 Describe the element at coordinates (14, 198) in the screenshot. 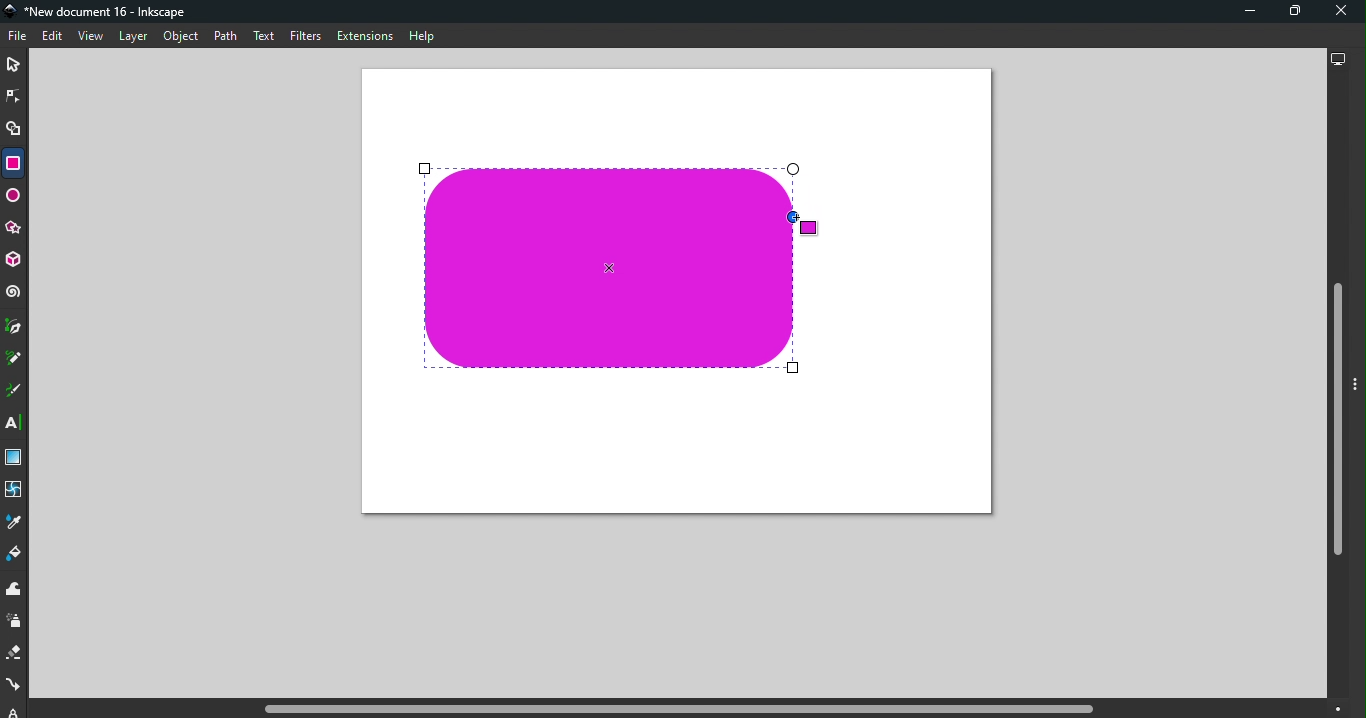

I see `Ellipse/Arc tool` at that location.